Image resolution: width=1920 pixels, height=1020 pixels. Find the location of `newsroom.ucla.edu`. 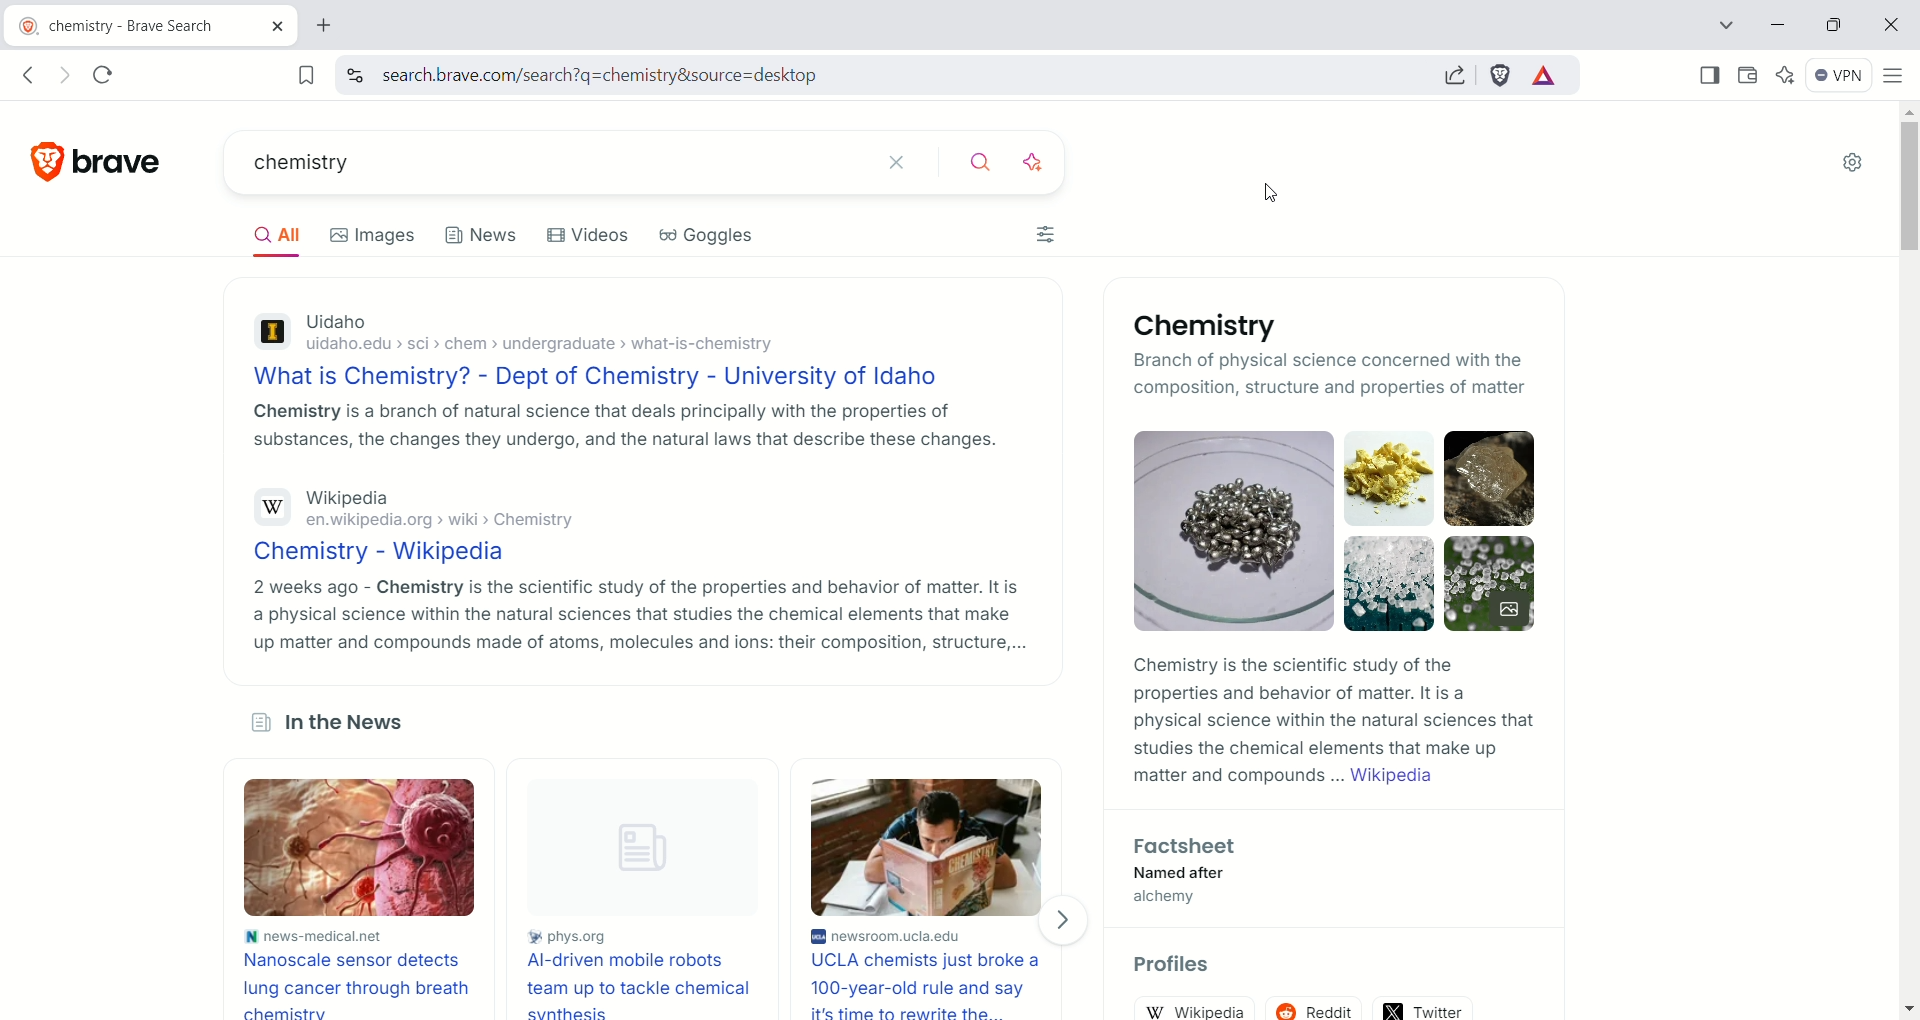

newsroom.ucla.edu is located at coordinates (931, 937).